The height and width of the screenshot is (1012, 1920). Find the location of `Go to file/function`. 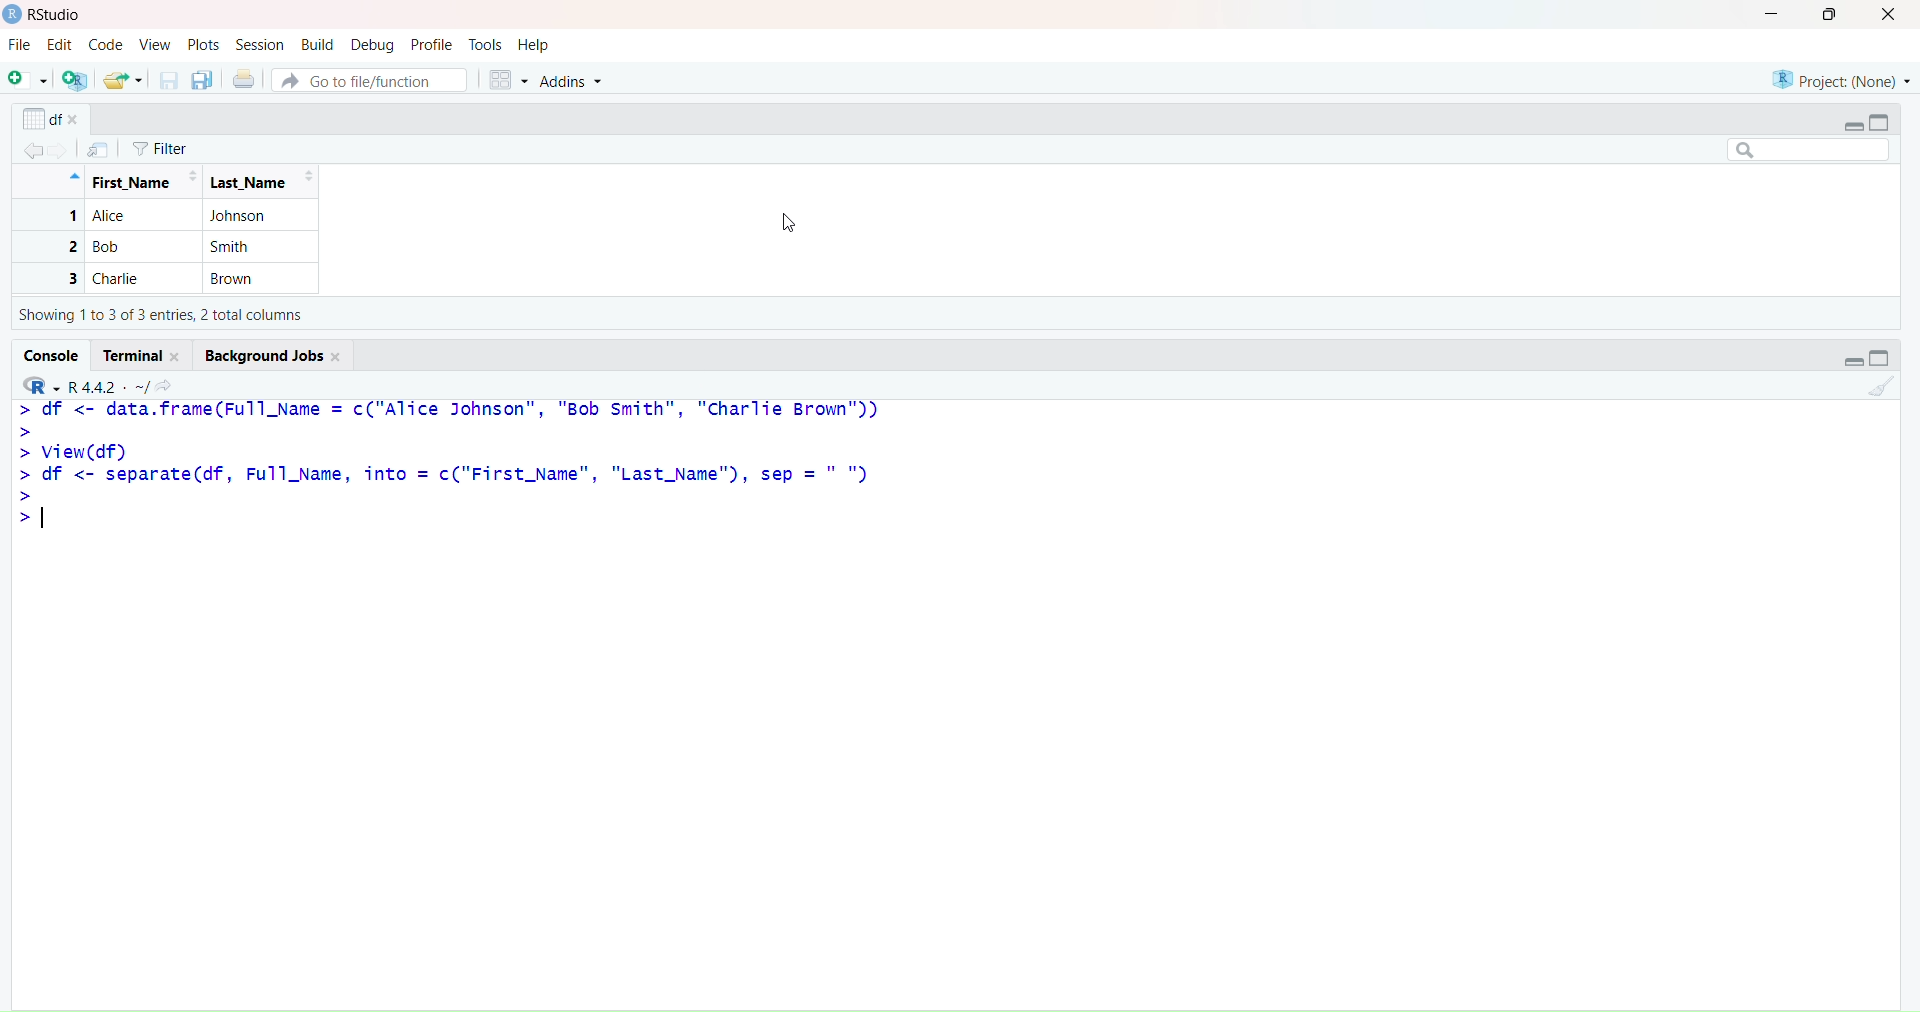

Go to file/function is located at coordinates (370, 79).